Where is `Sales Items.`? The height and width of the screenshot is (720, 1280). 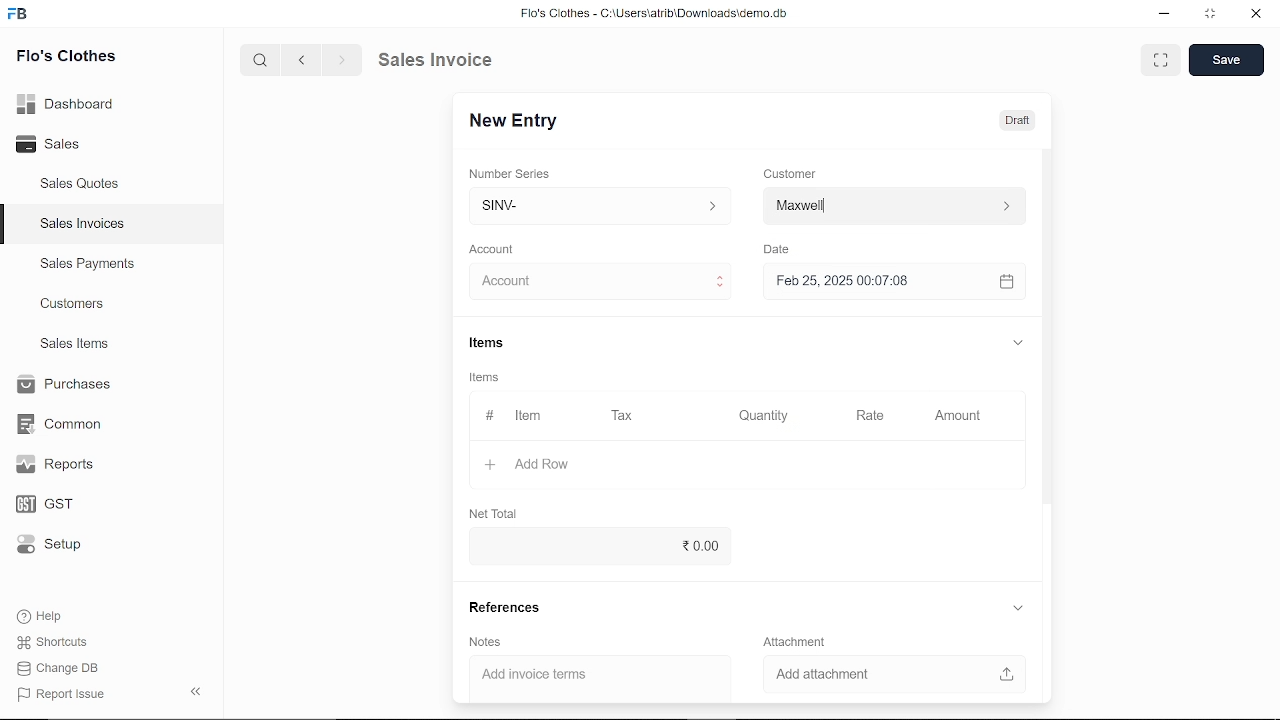 Sales Items. is located at coordinates (76, 345).